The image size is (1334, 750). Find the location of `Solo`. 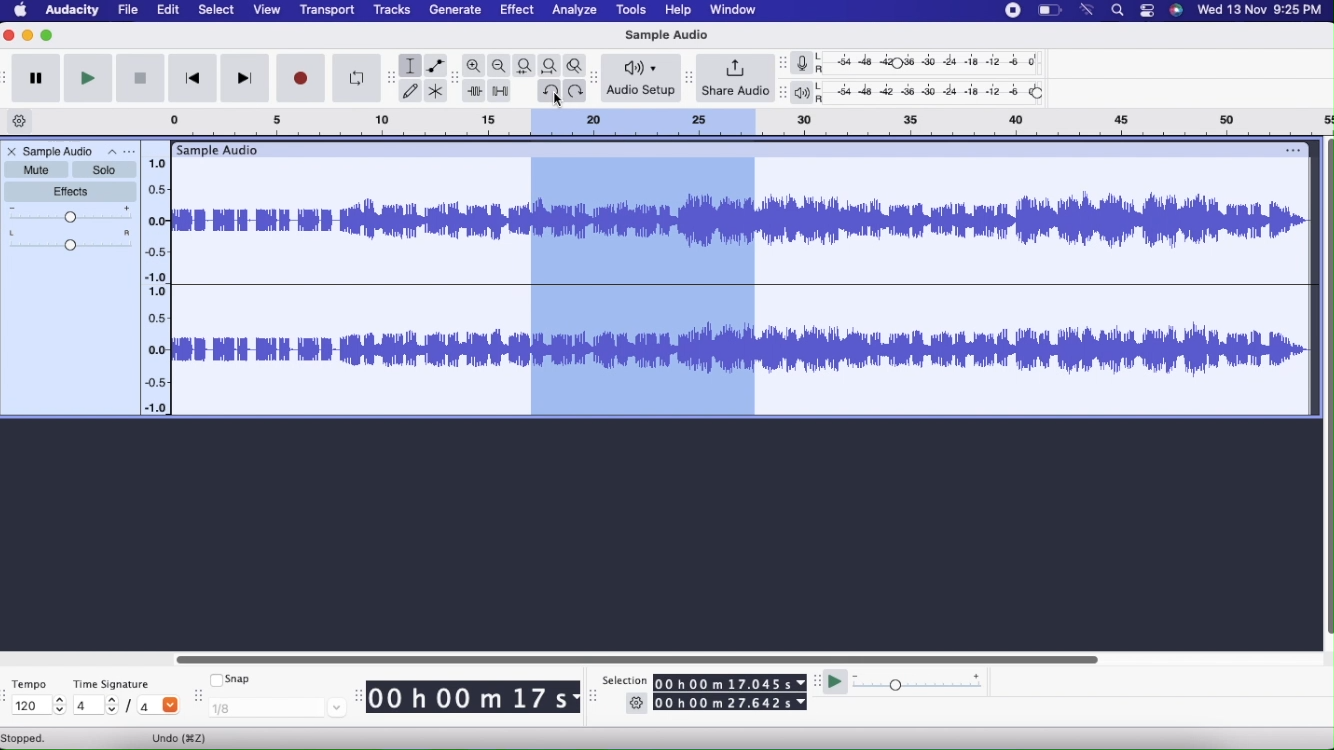

Solo is located at coordinates (106, 170).